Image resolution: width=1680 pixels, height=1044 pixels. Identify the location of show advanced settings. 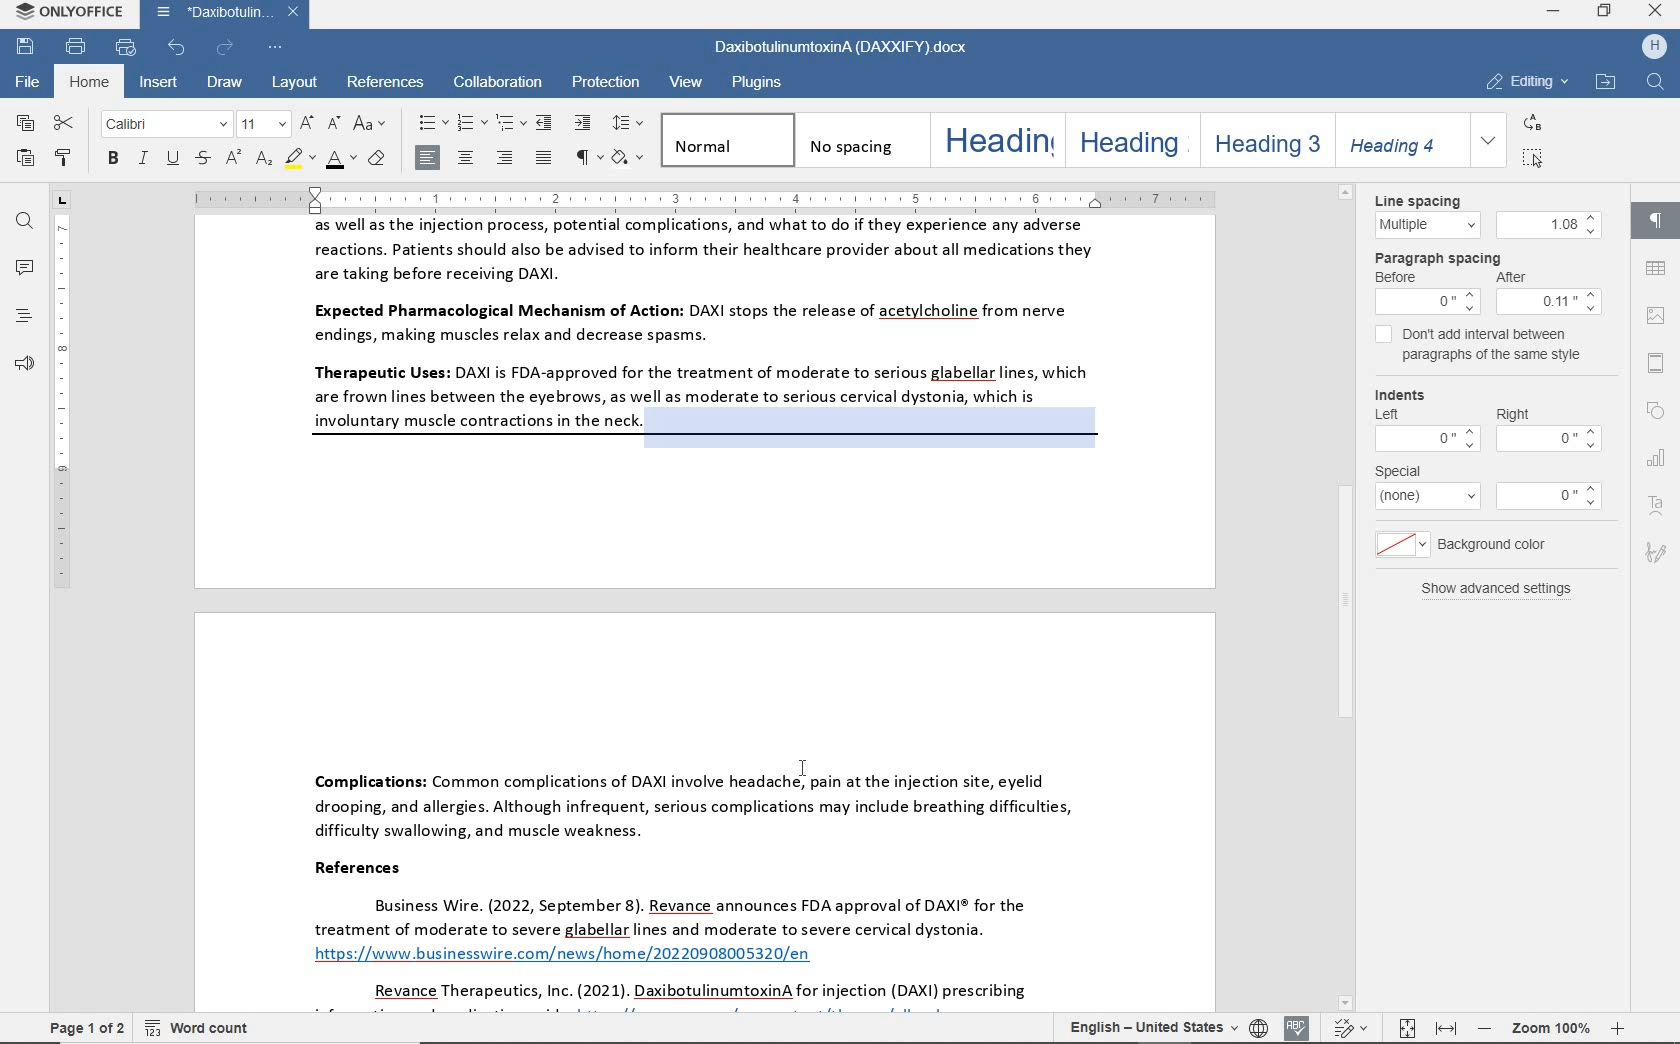
(1488, 589).